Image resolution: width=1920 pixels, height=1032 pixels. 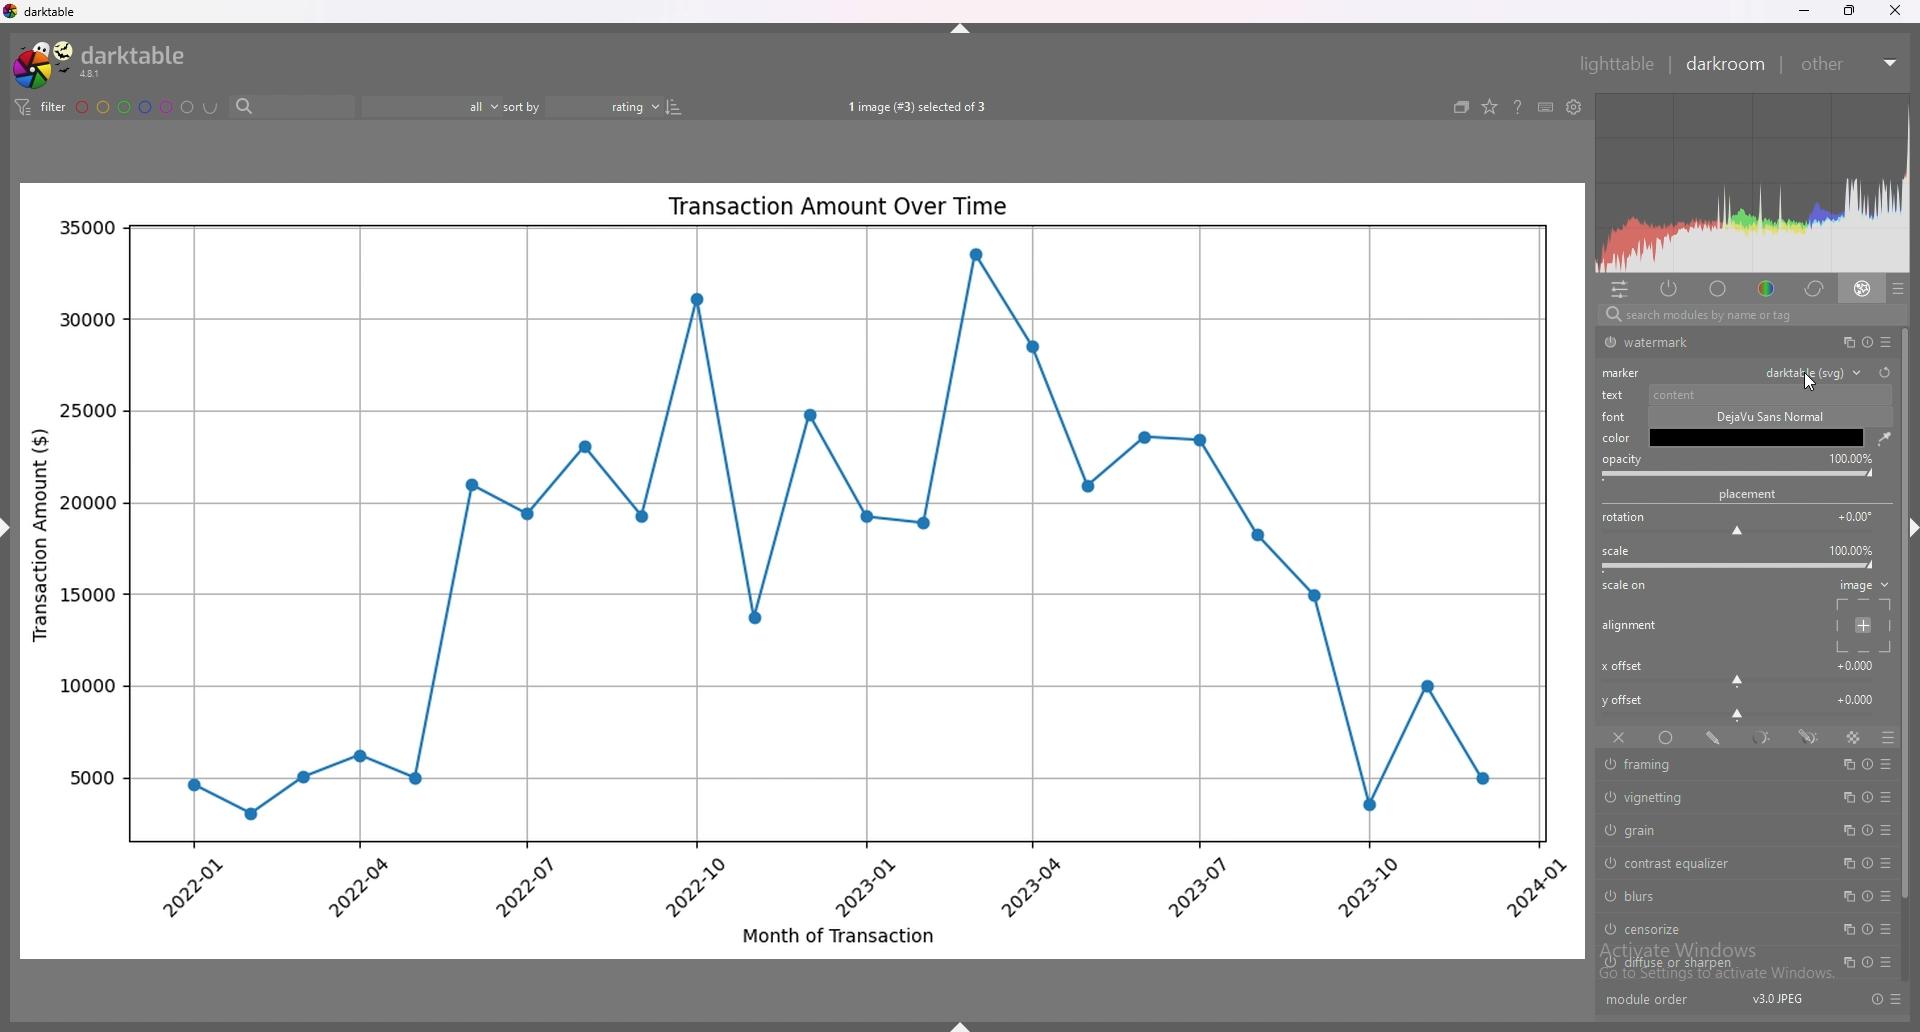 What do you see at coordinates (432, 106) in the screenshot?
I see `filter by rating` at bounding box center [432, 106].